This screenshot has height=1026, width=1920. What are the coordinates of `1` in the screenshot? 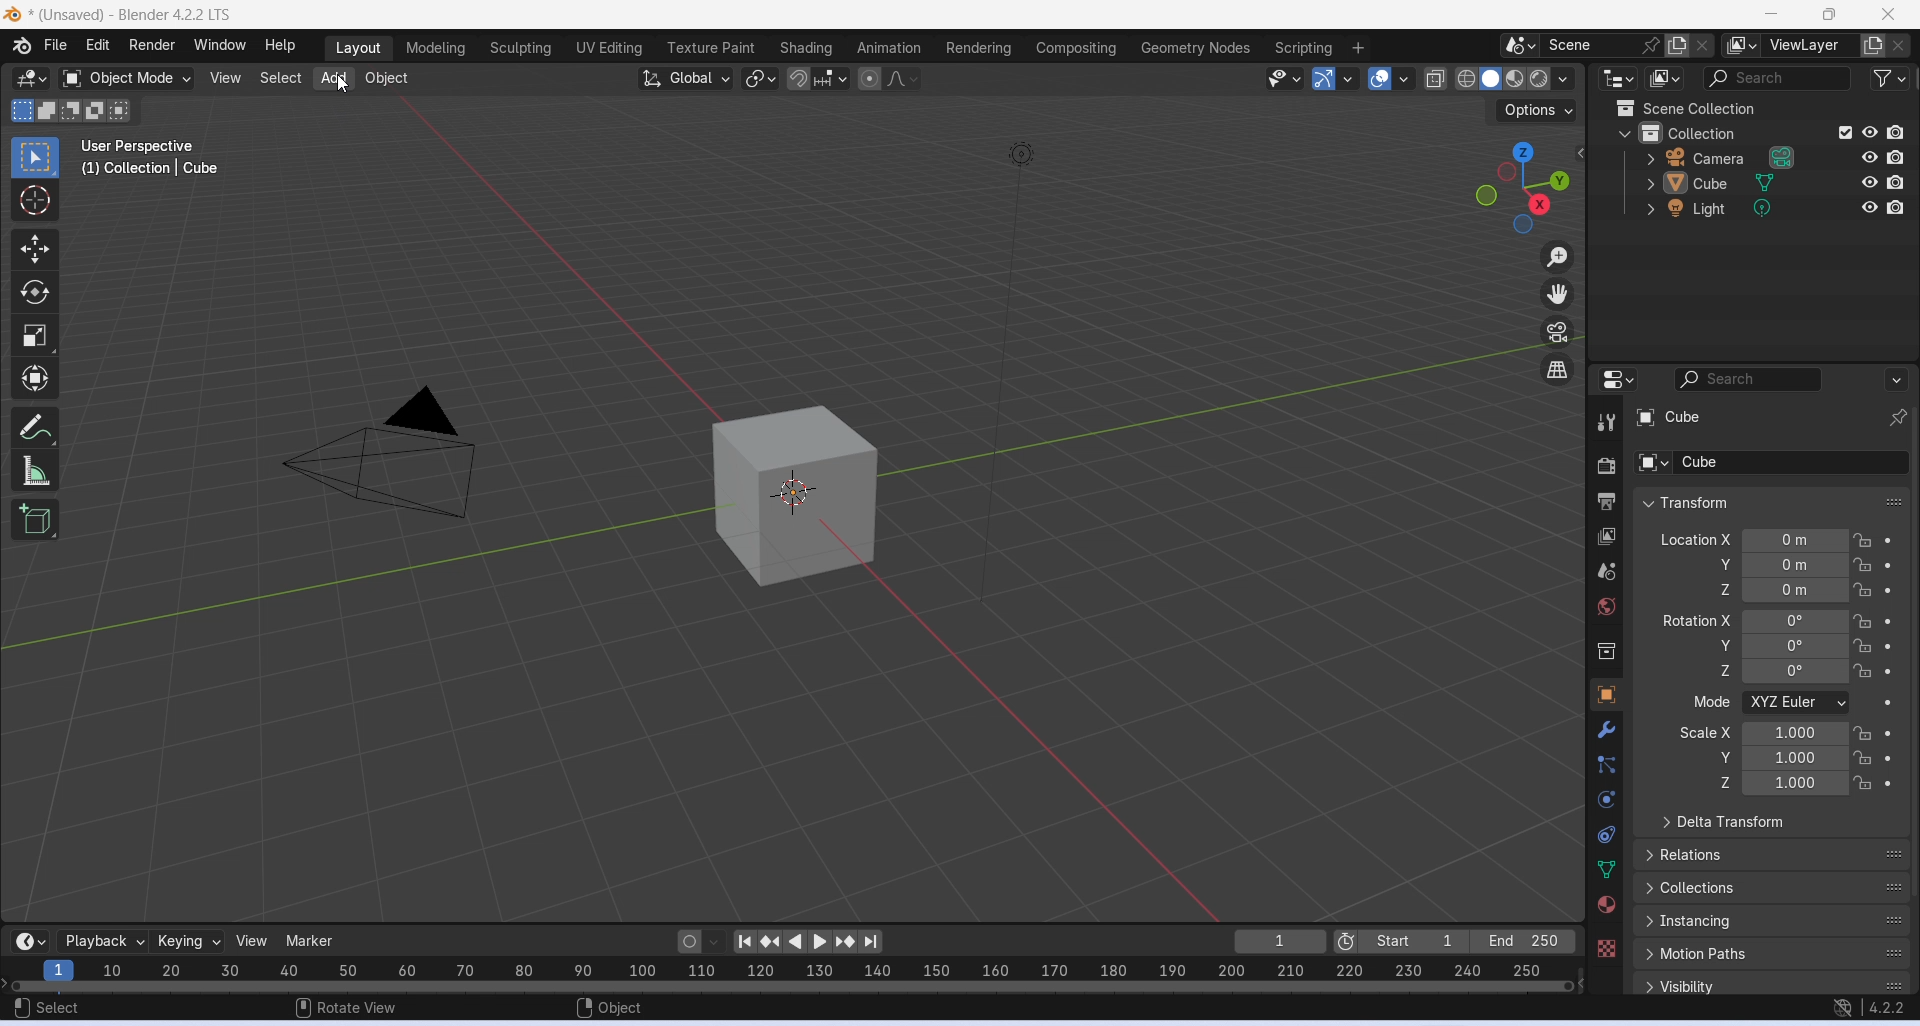 It's located at (1281, 941).